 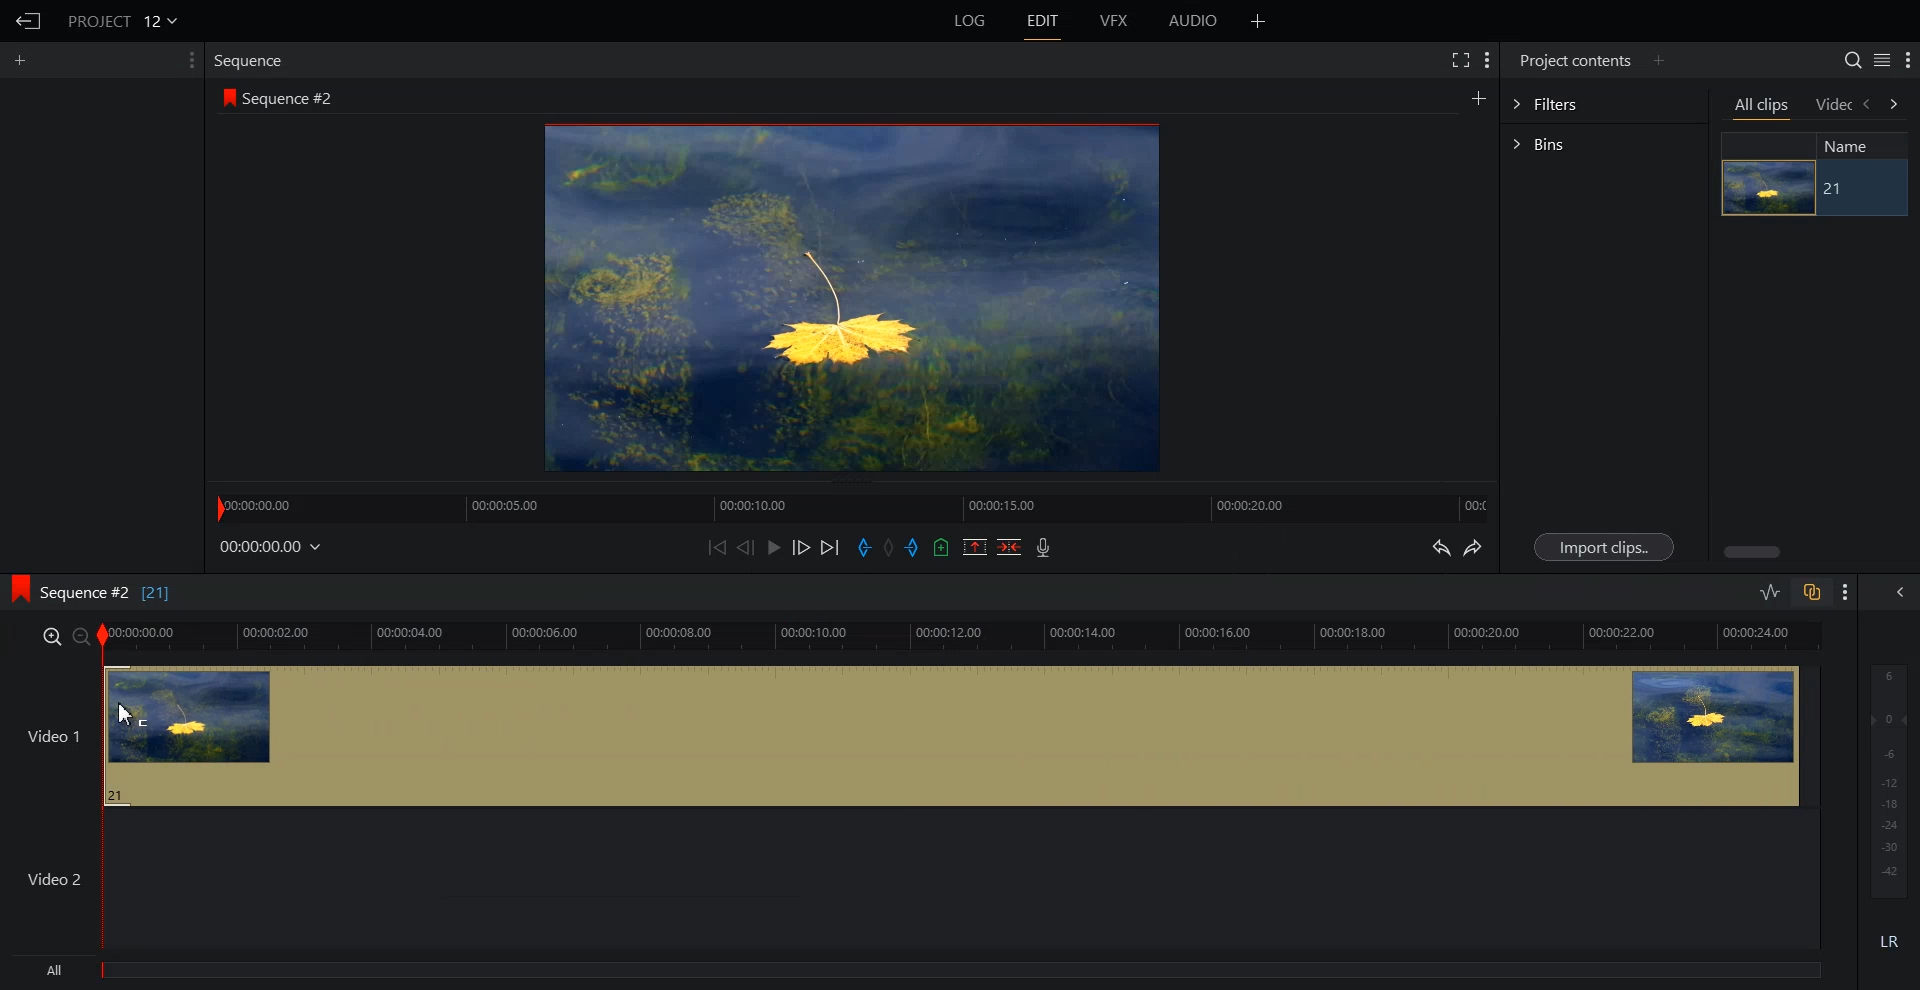 I want to click on image, so click(x=1768, y=188).